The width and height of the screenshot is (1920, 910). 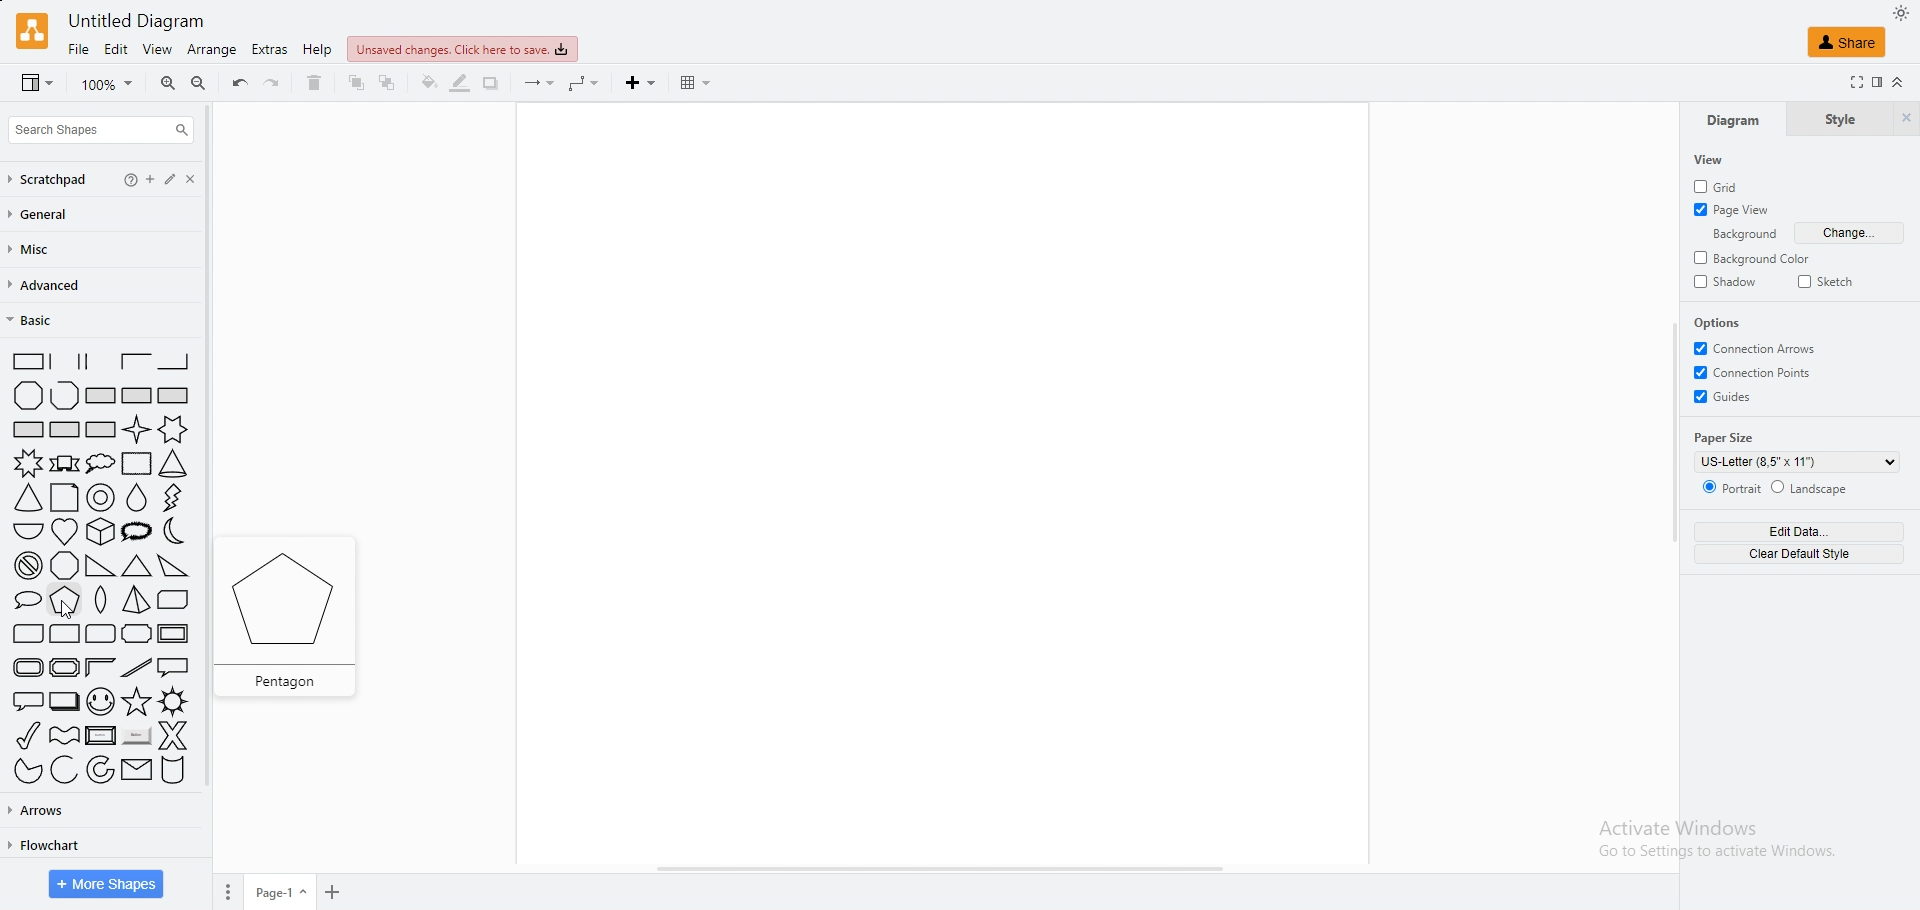 What do you see at coordinates (65, 733) in the screenshot?
I see `wave` at bounding box center [65, 733].